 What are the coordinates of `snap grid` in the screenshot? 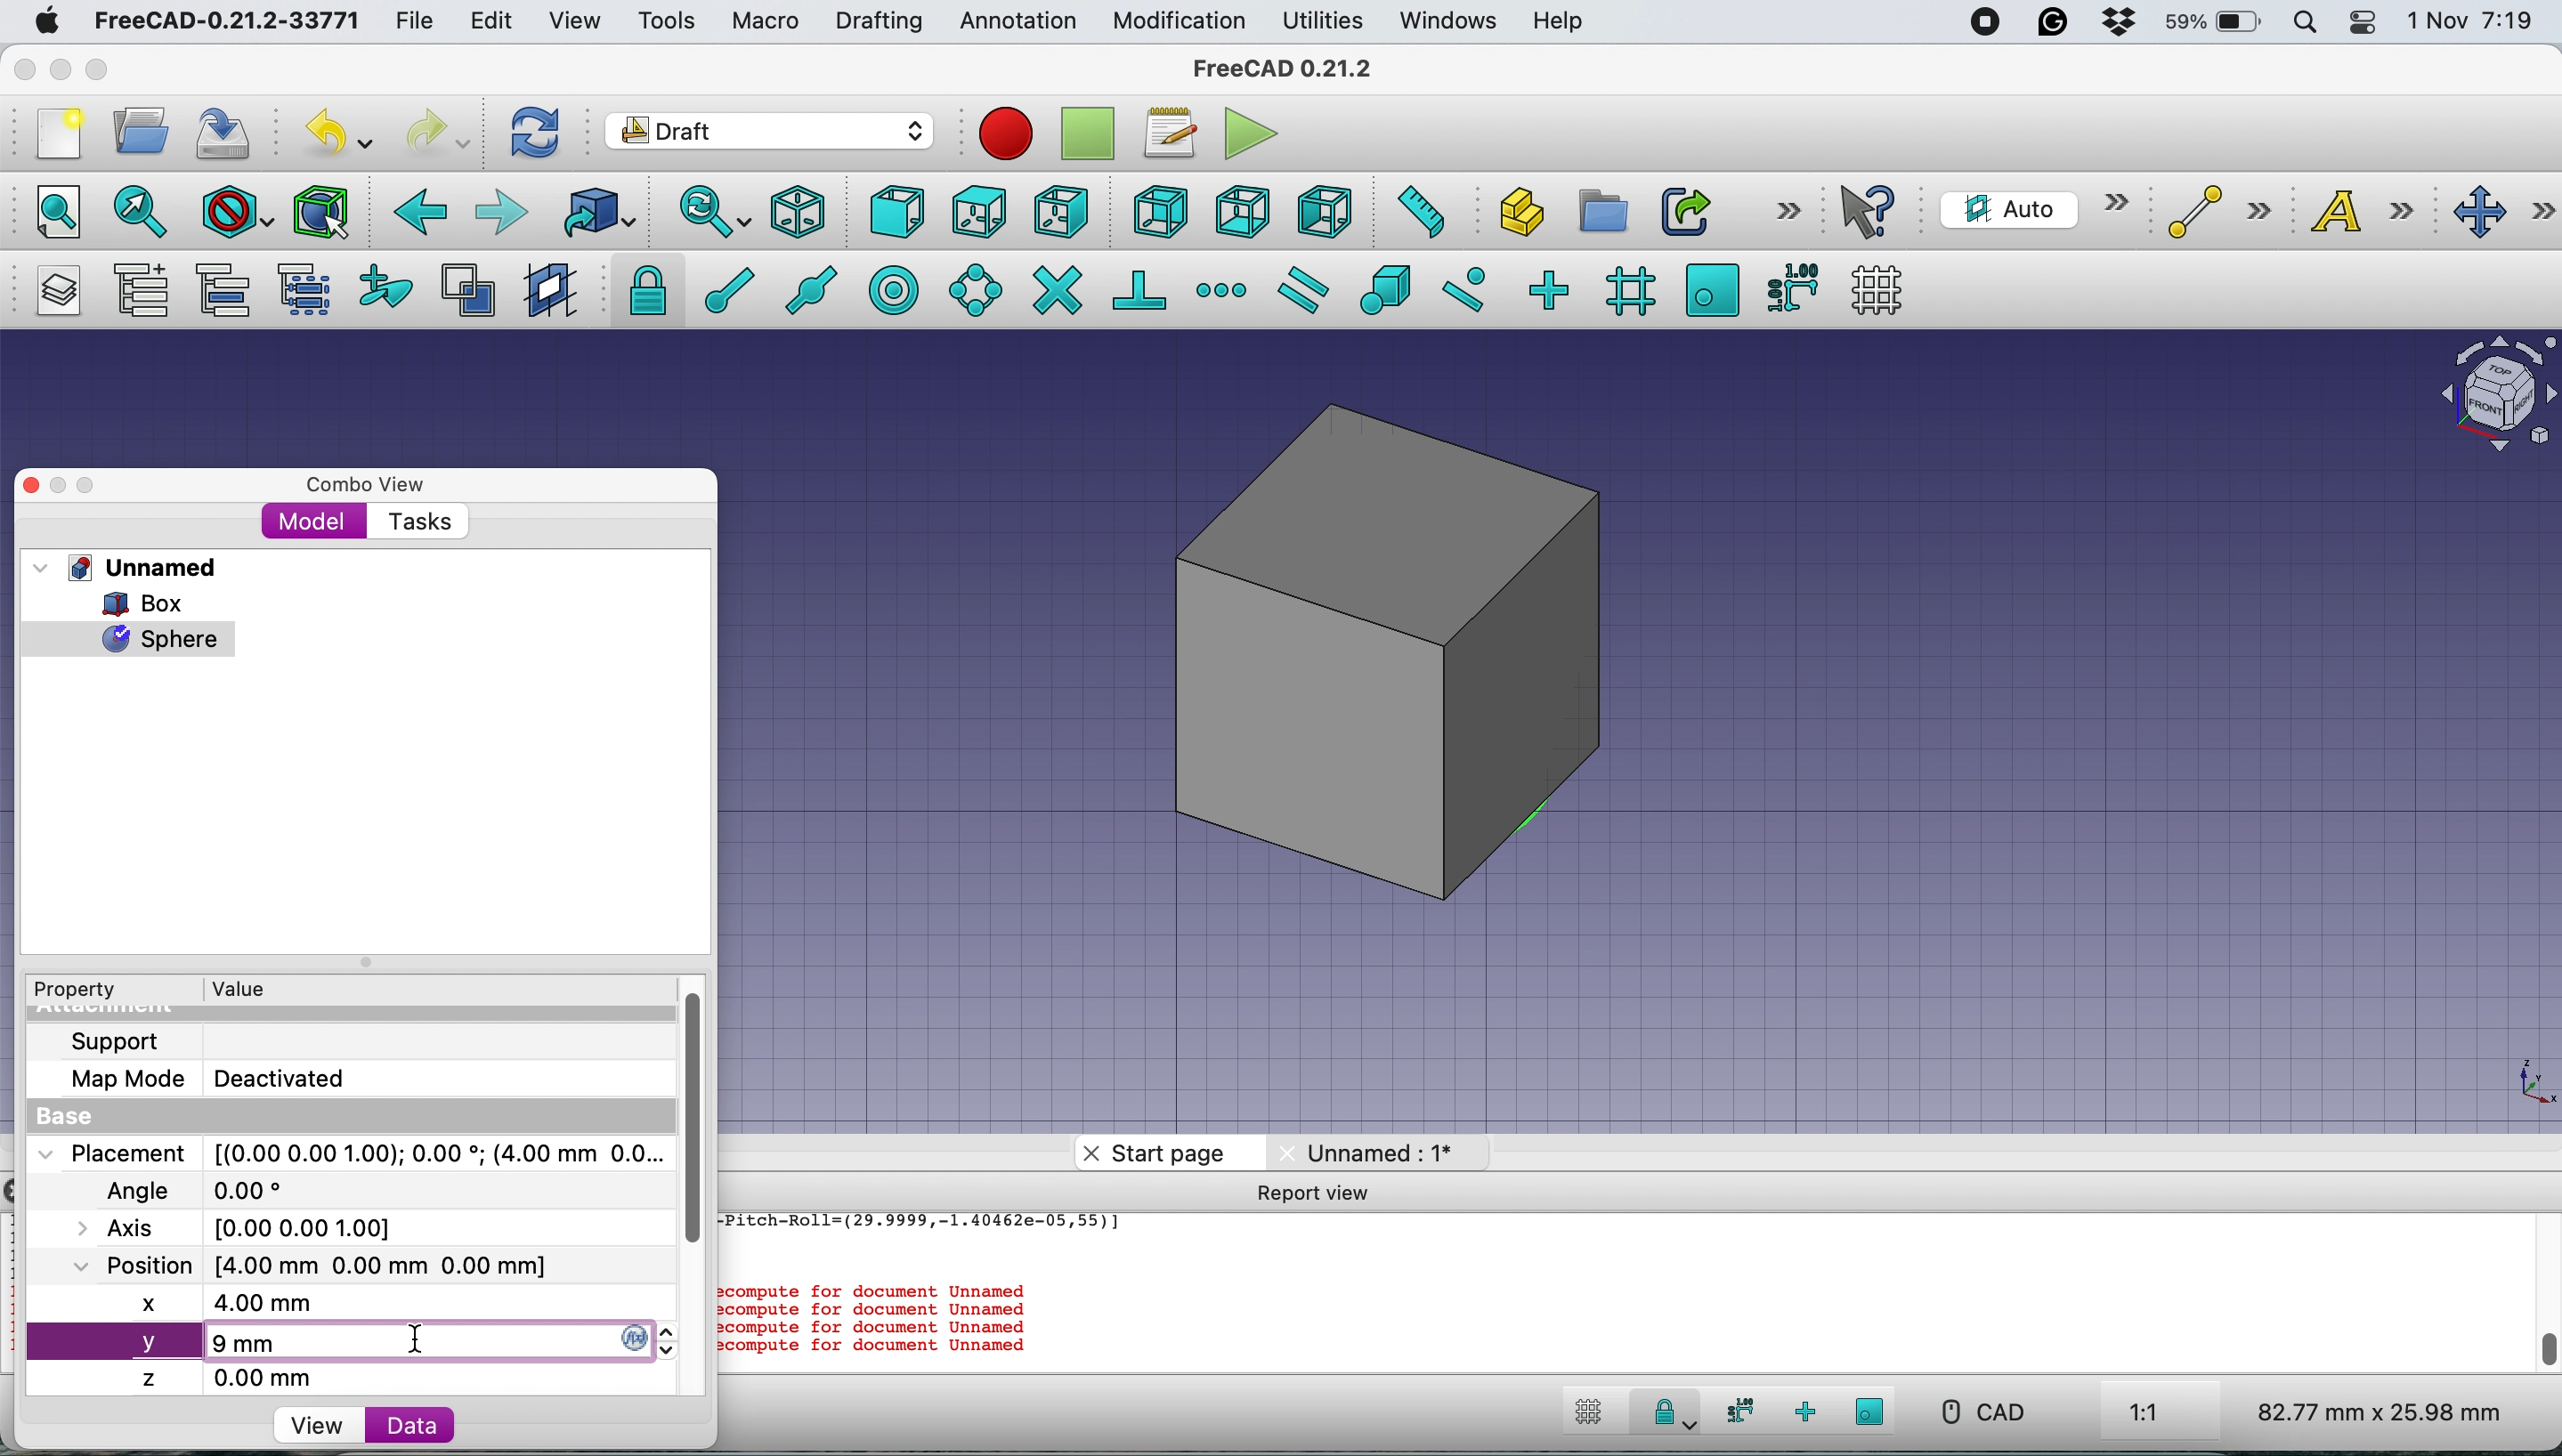 It's located at (1627, 290).